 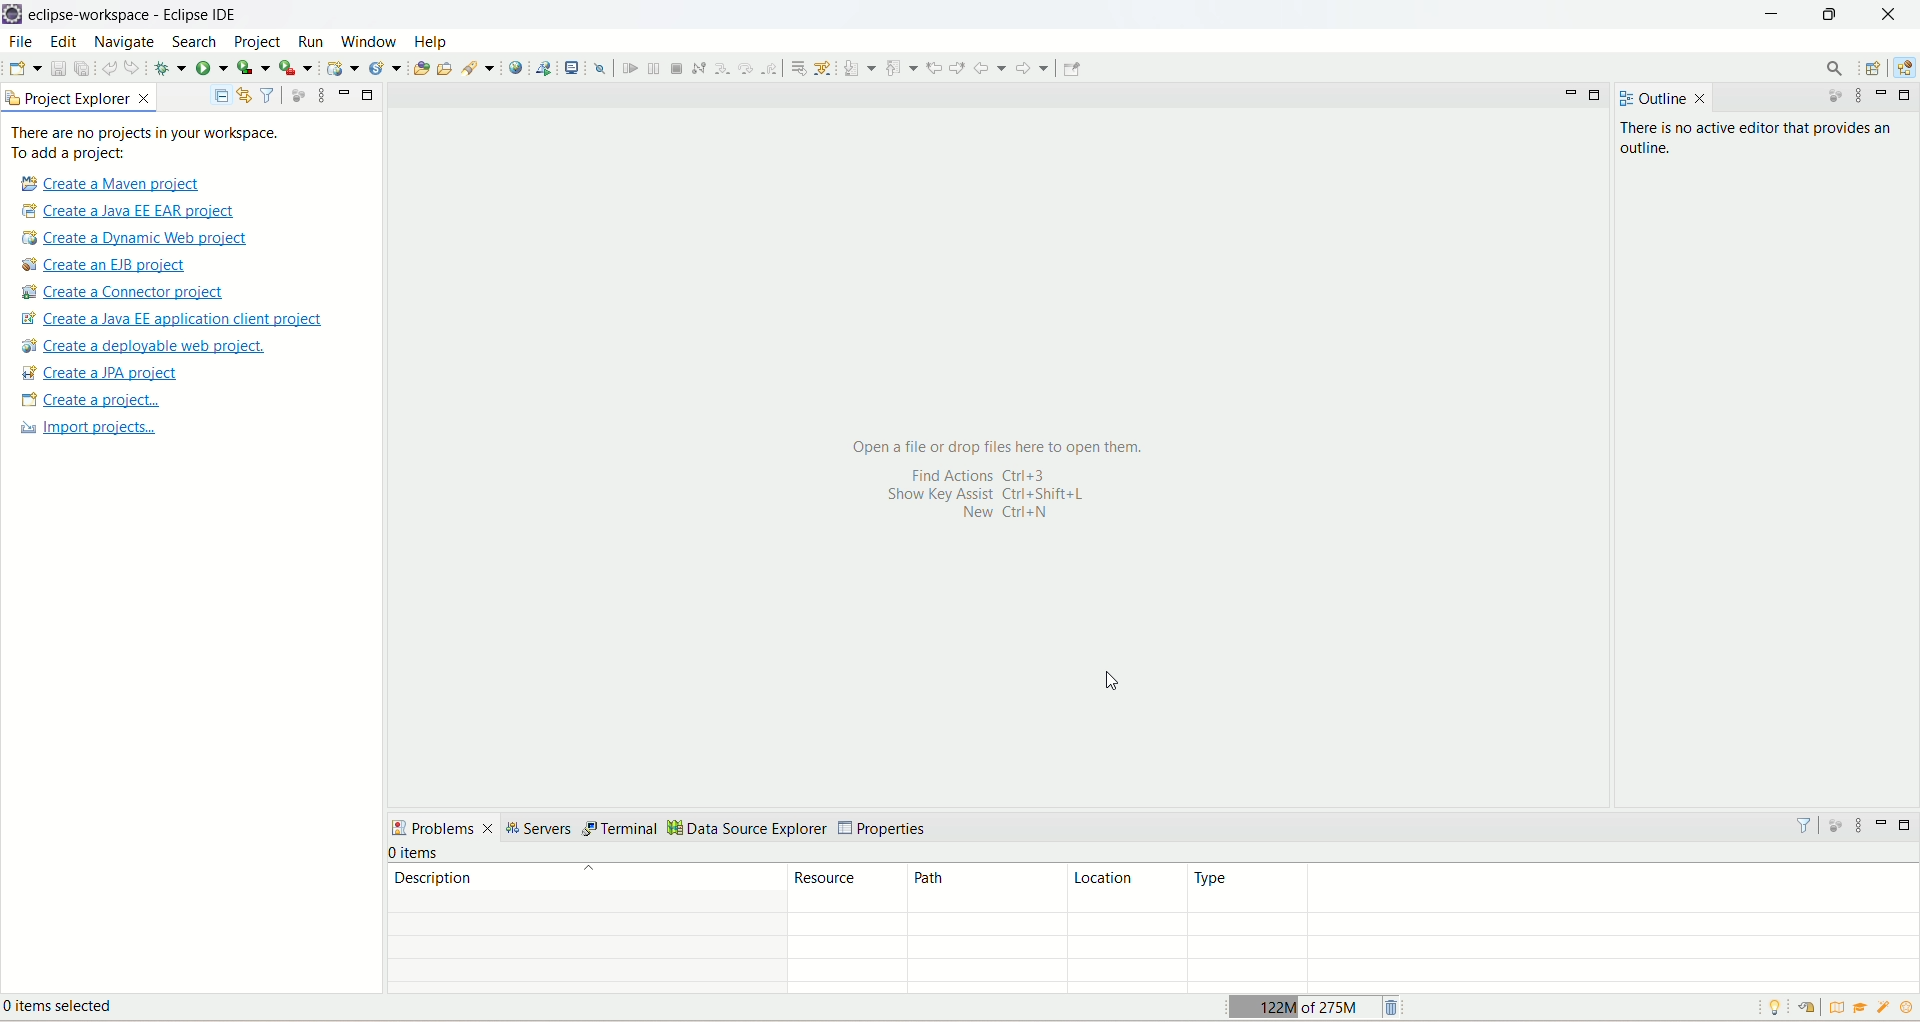 What do you see at coordinates (1124, 889) in the screenshot?
I see `location` at bounding box center [1124, 889].